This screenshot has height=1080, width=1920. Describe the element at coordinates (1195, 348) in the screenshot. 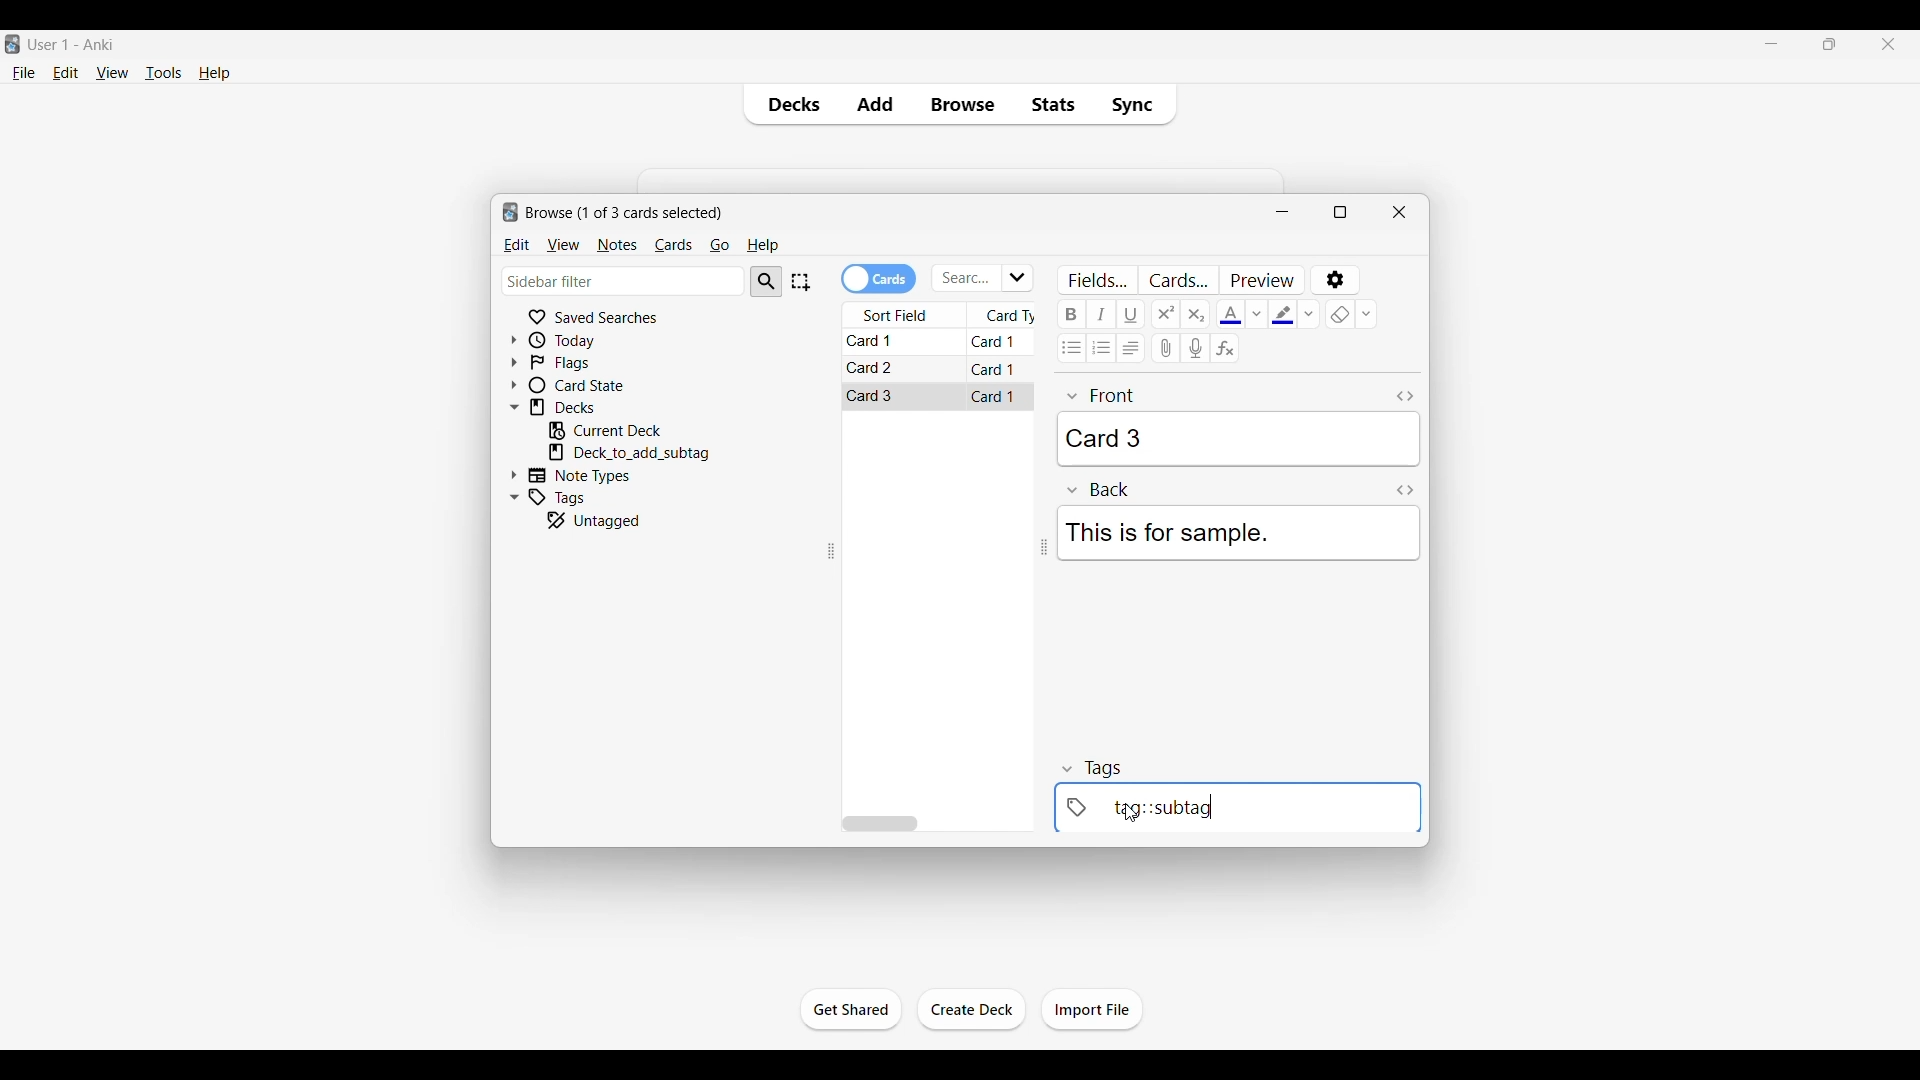

I see `Record audio` at that location.